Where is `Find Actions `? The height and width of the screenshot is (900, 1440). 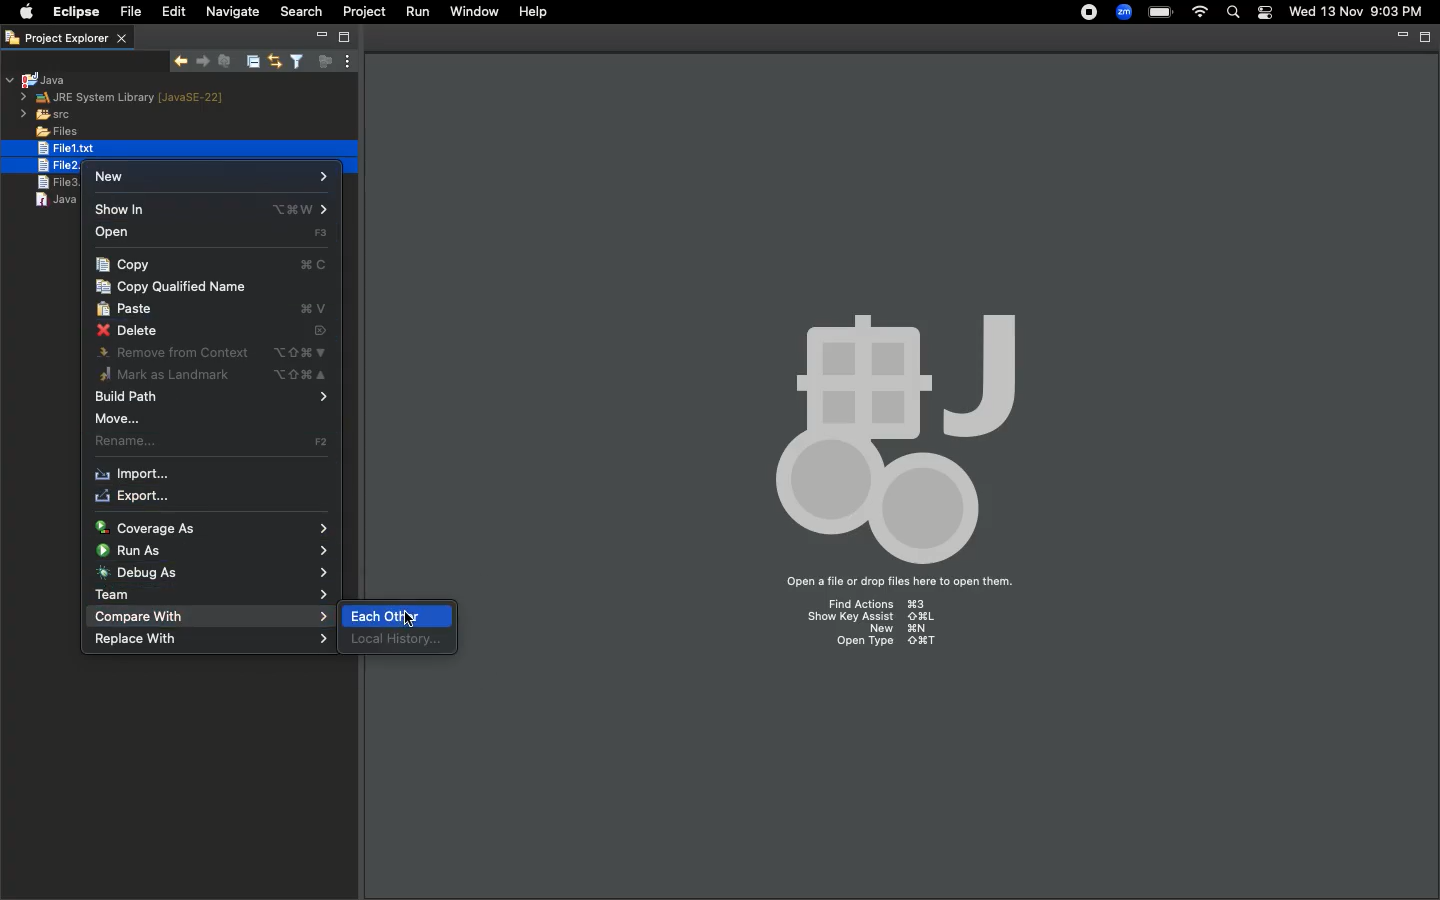
Find Actions  is located at coordinates (886, 605).